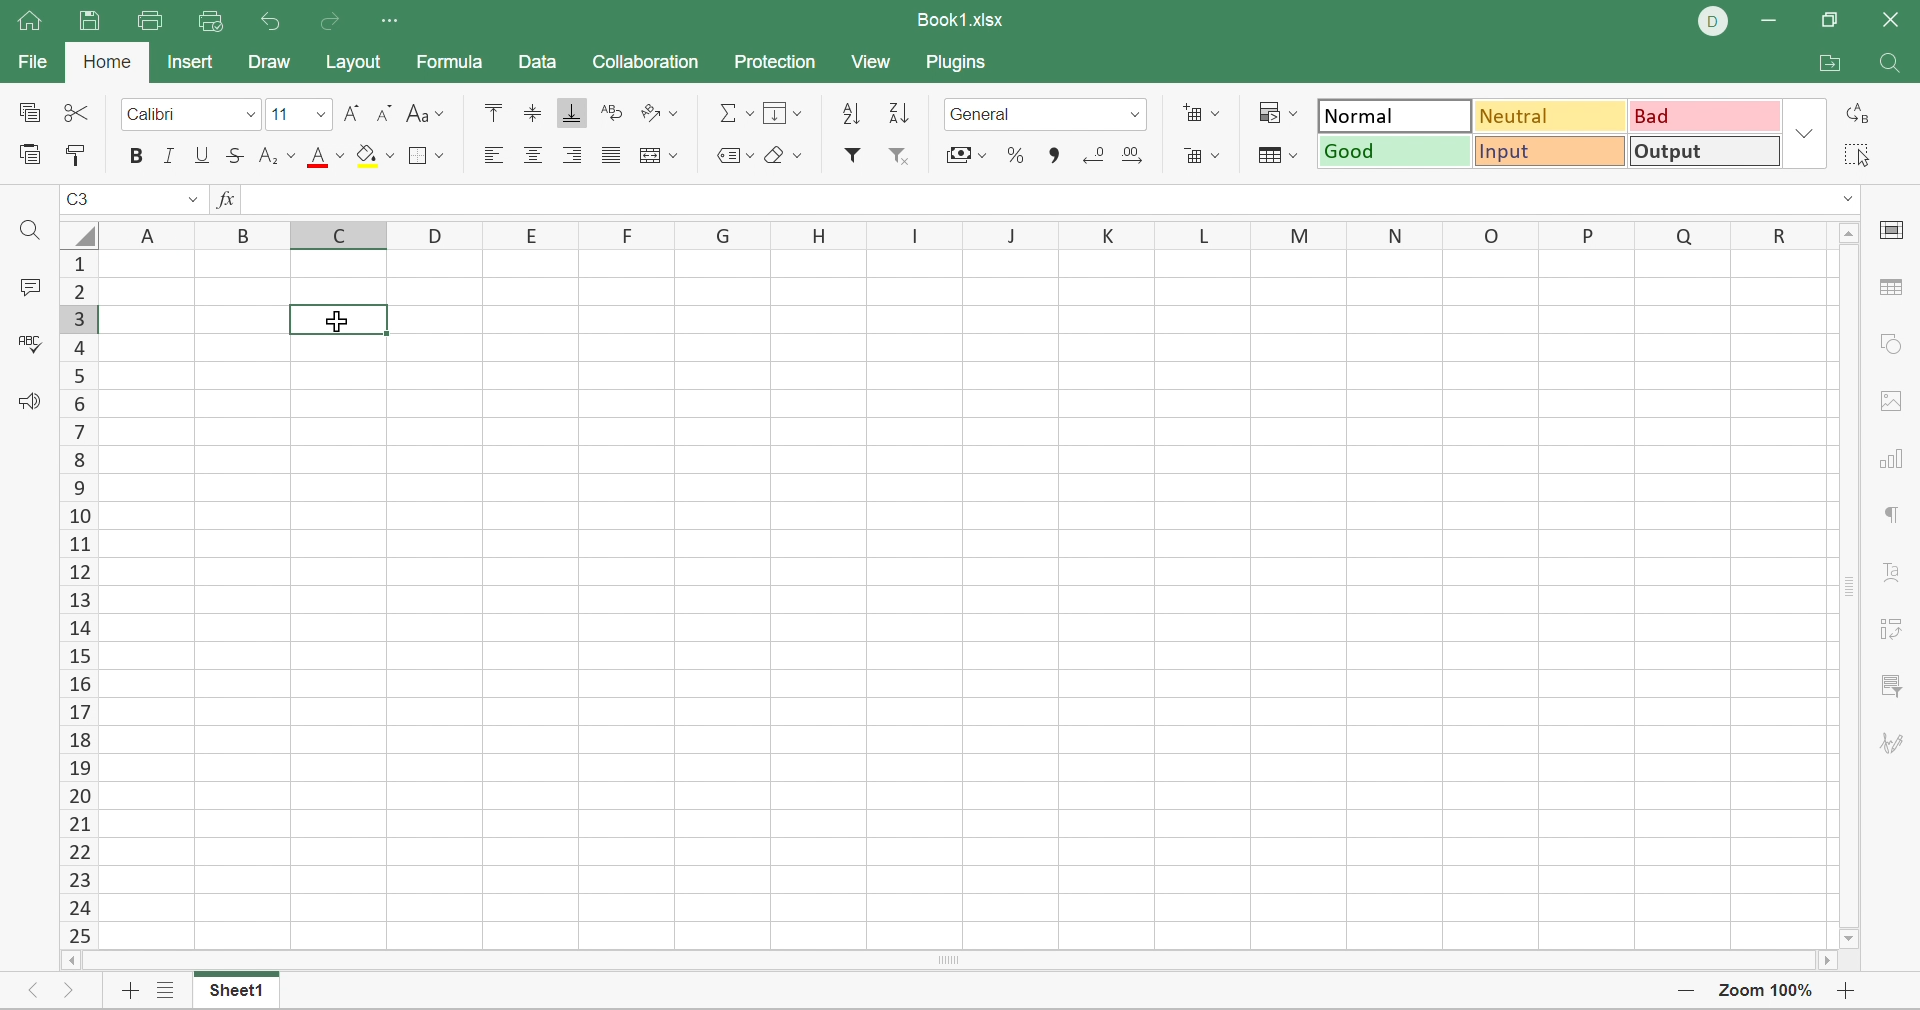 Image resolution: width=1920 pixels, height=1010 pixels. I want to click on Justified, so click(614, 155).